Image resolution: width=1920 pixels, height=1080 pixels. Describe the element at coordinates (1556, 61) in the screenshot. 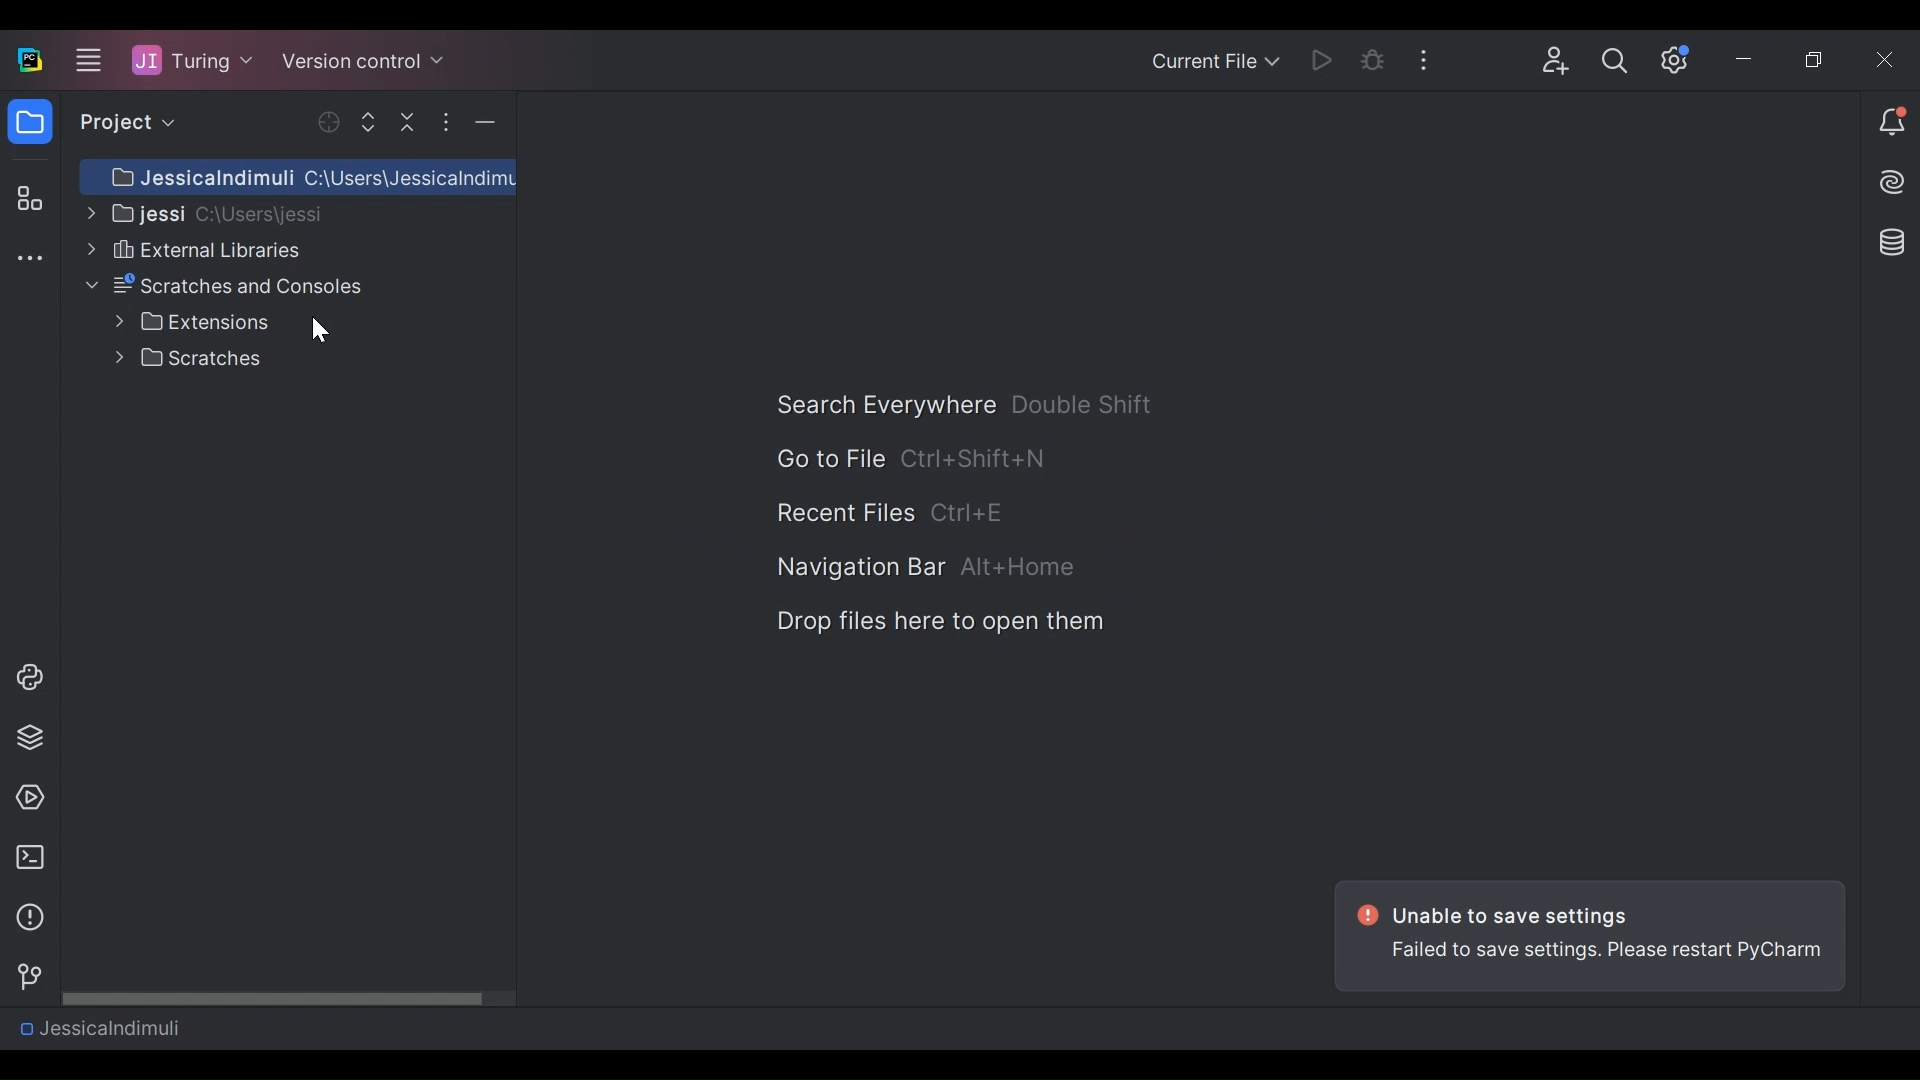

I see `Code with Me` at that location.